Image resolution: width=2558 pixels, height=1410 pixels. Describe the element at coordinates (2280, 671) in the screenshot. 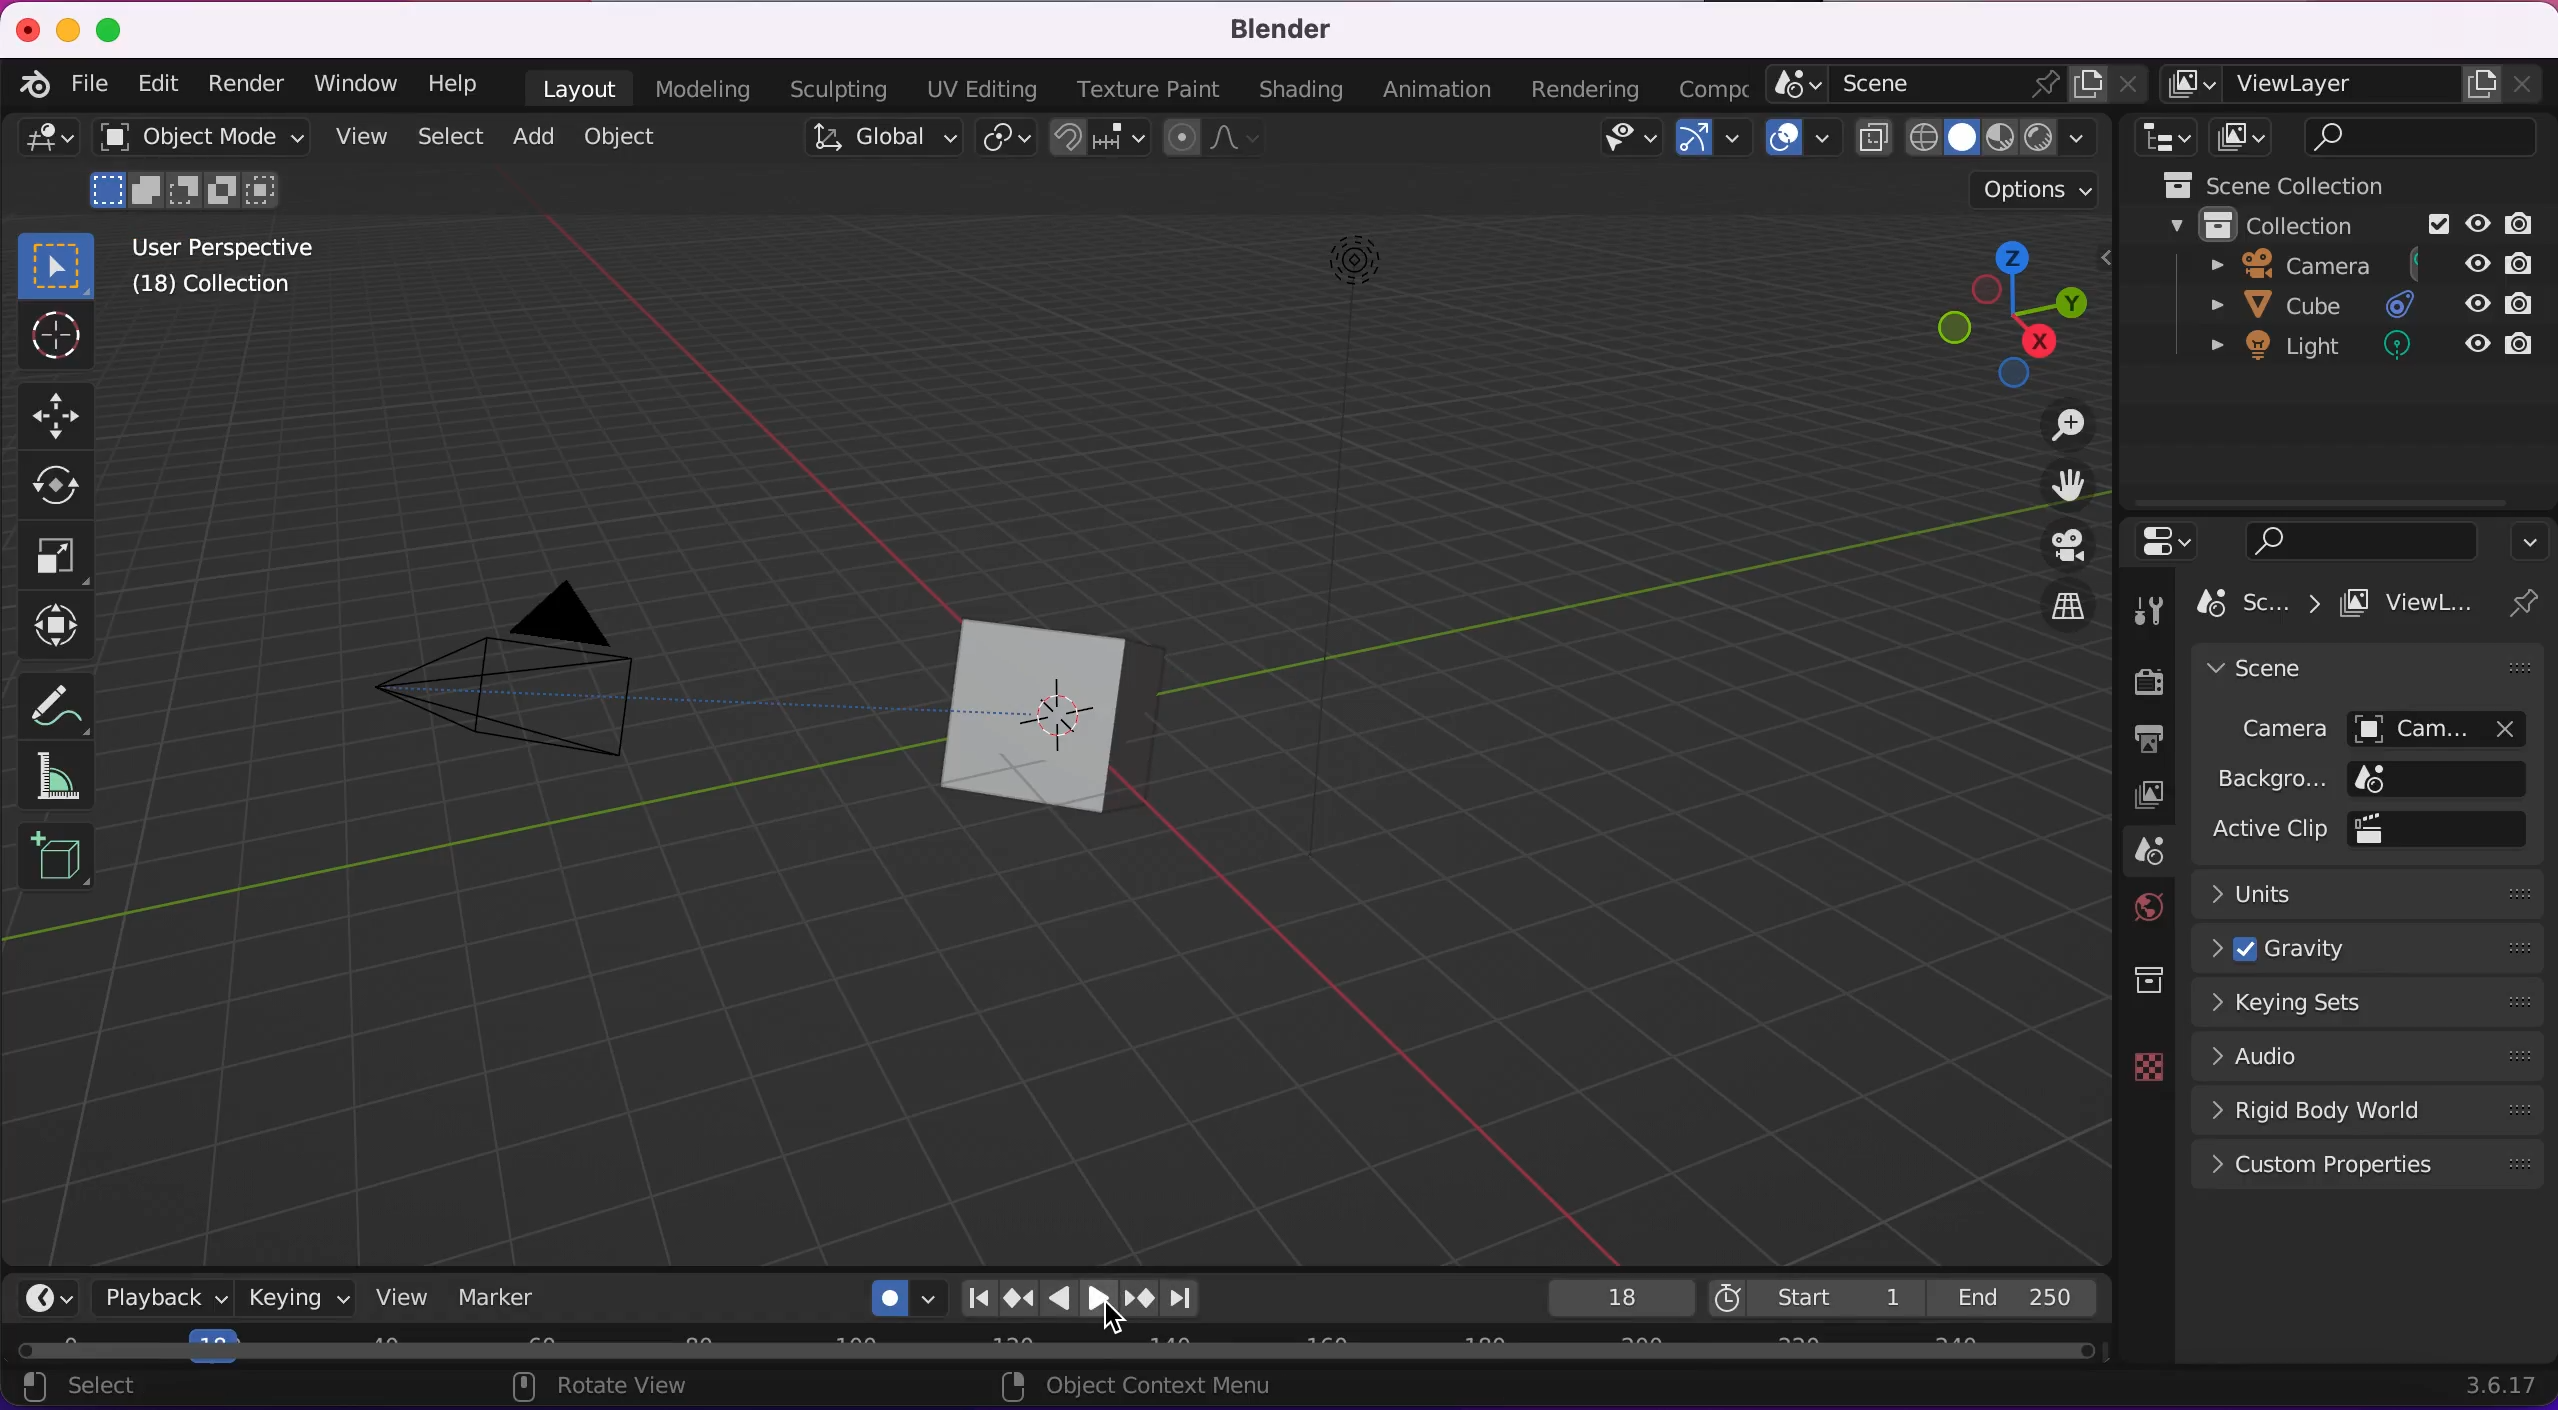

I see `scene` at that location.